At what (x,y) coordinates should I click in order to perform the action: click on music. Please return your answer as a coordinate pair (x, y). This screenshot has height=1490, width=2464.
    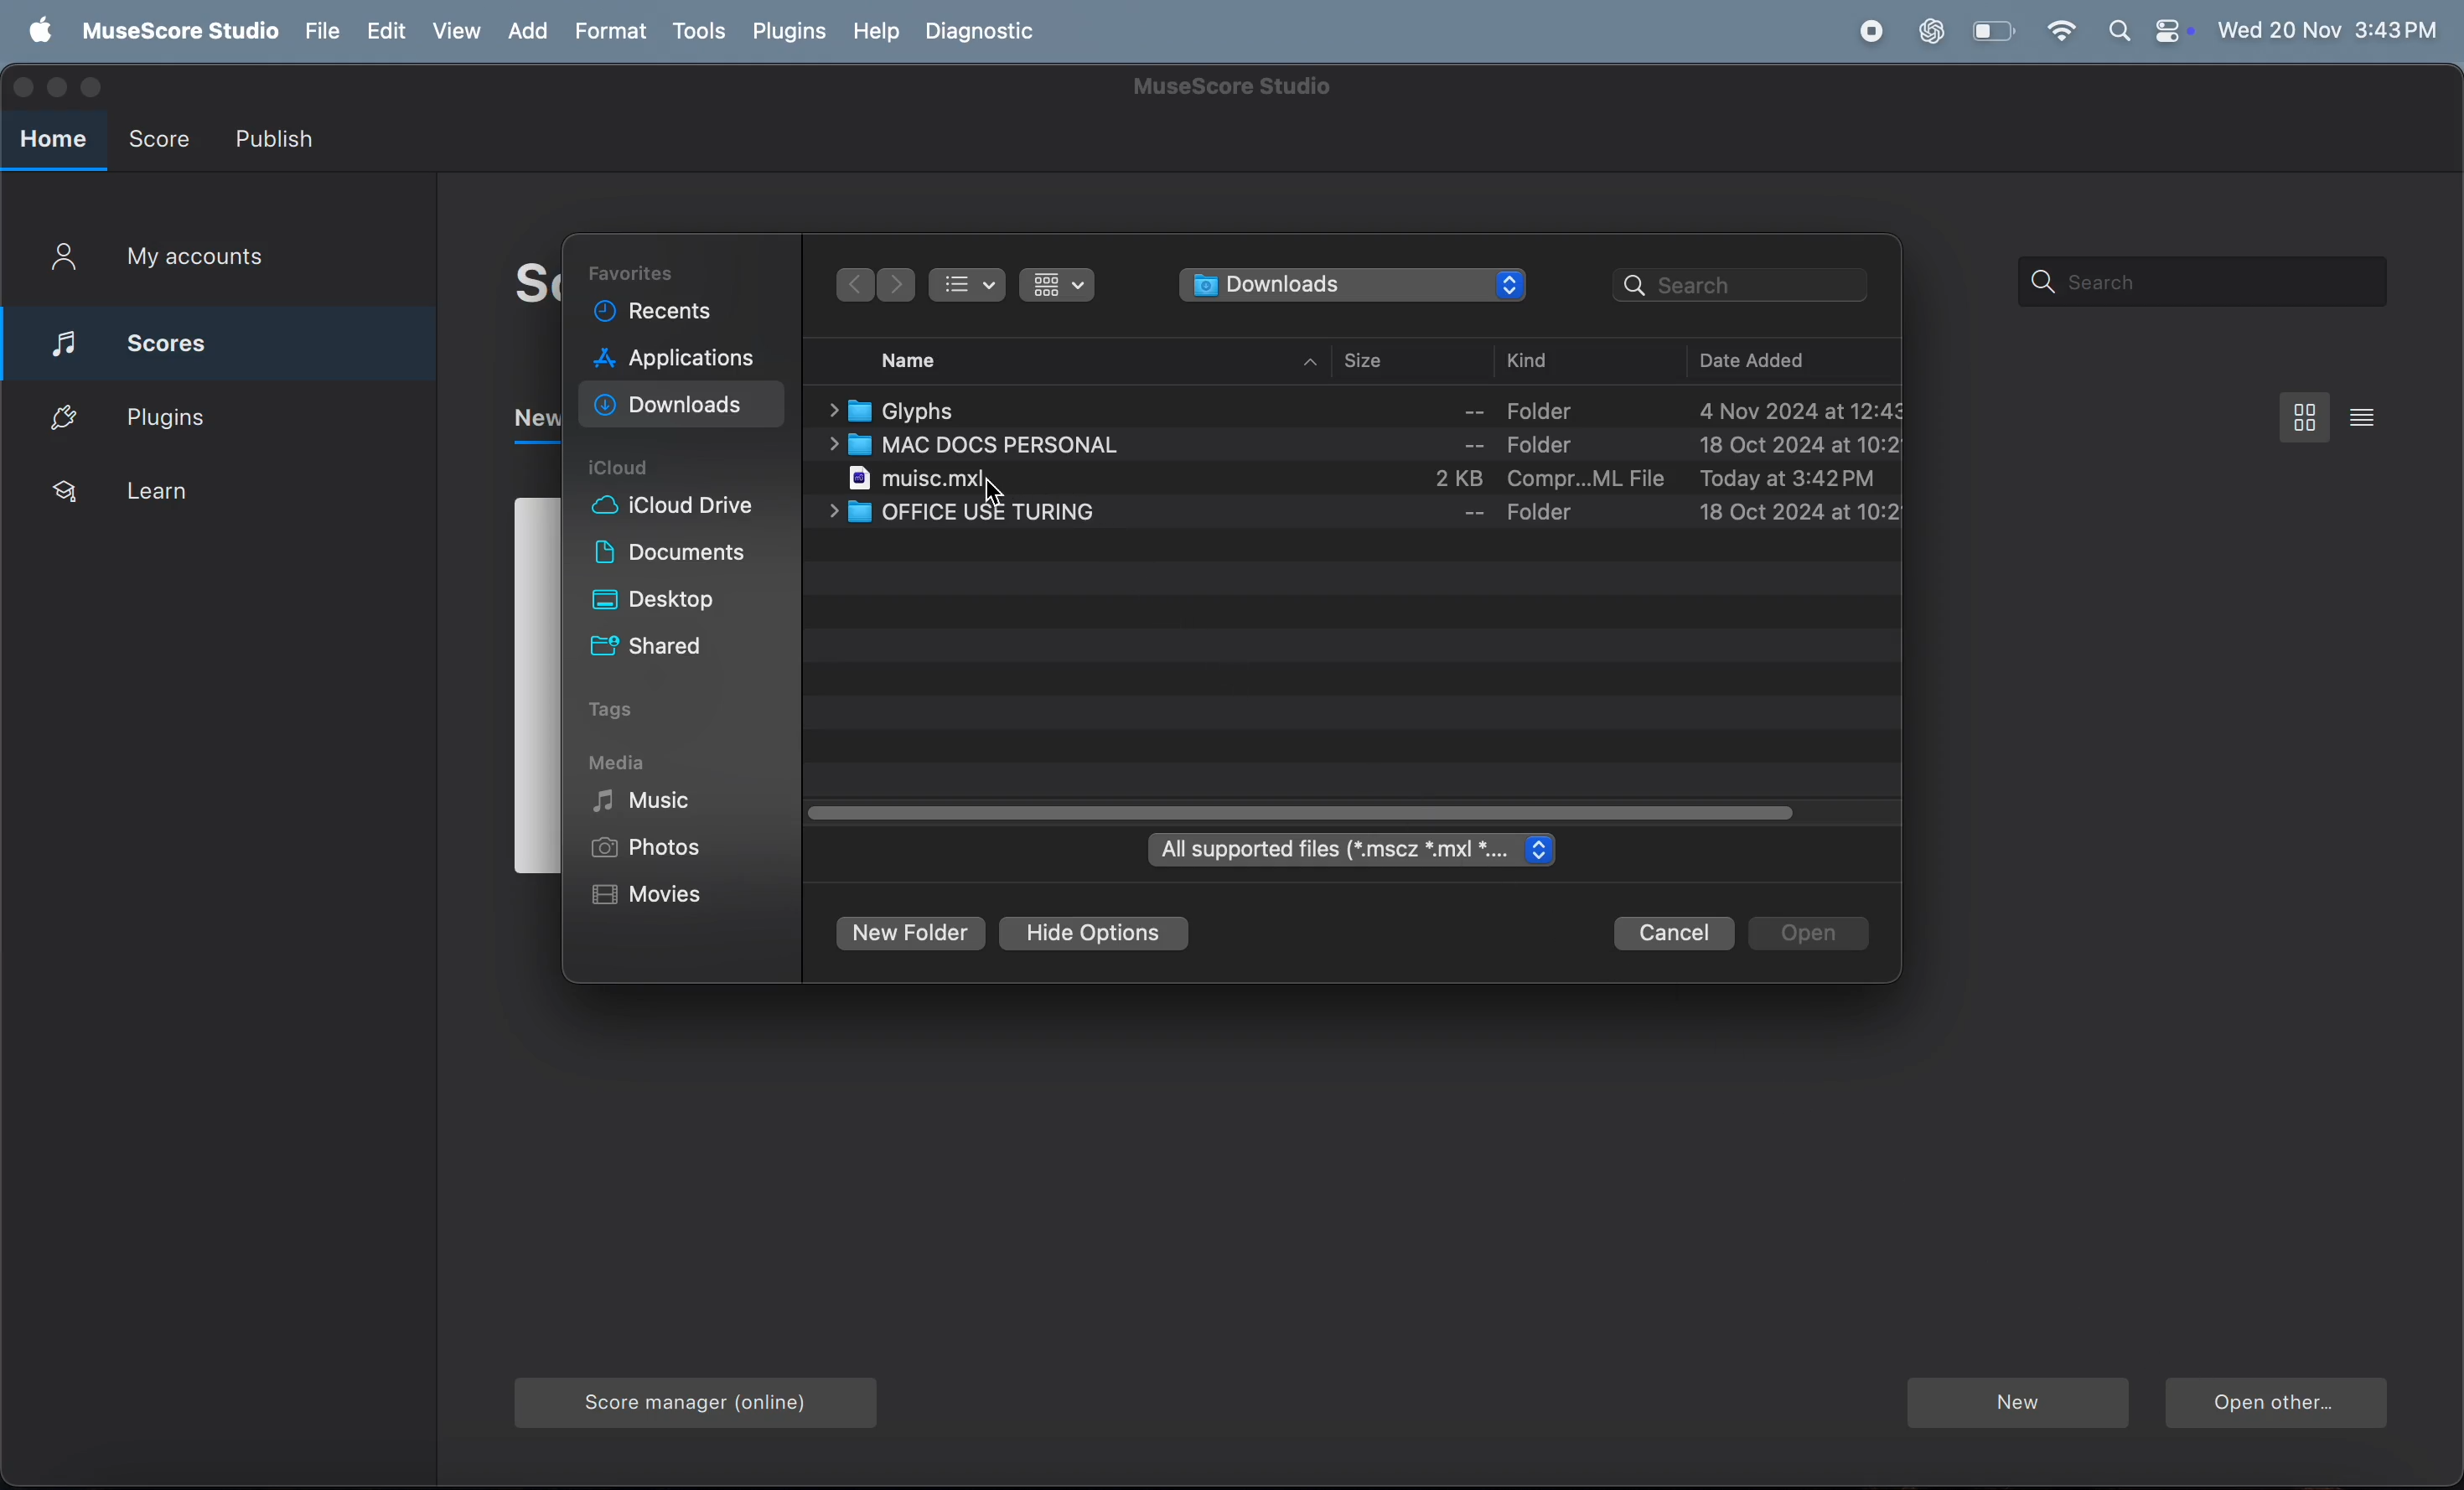
    Looking at the image, I should click on (1370, 480).